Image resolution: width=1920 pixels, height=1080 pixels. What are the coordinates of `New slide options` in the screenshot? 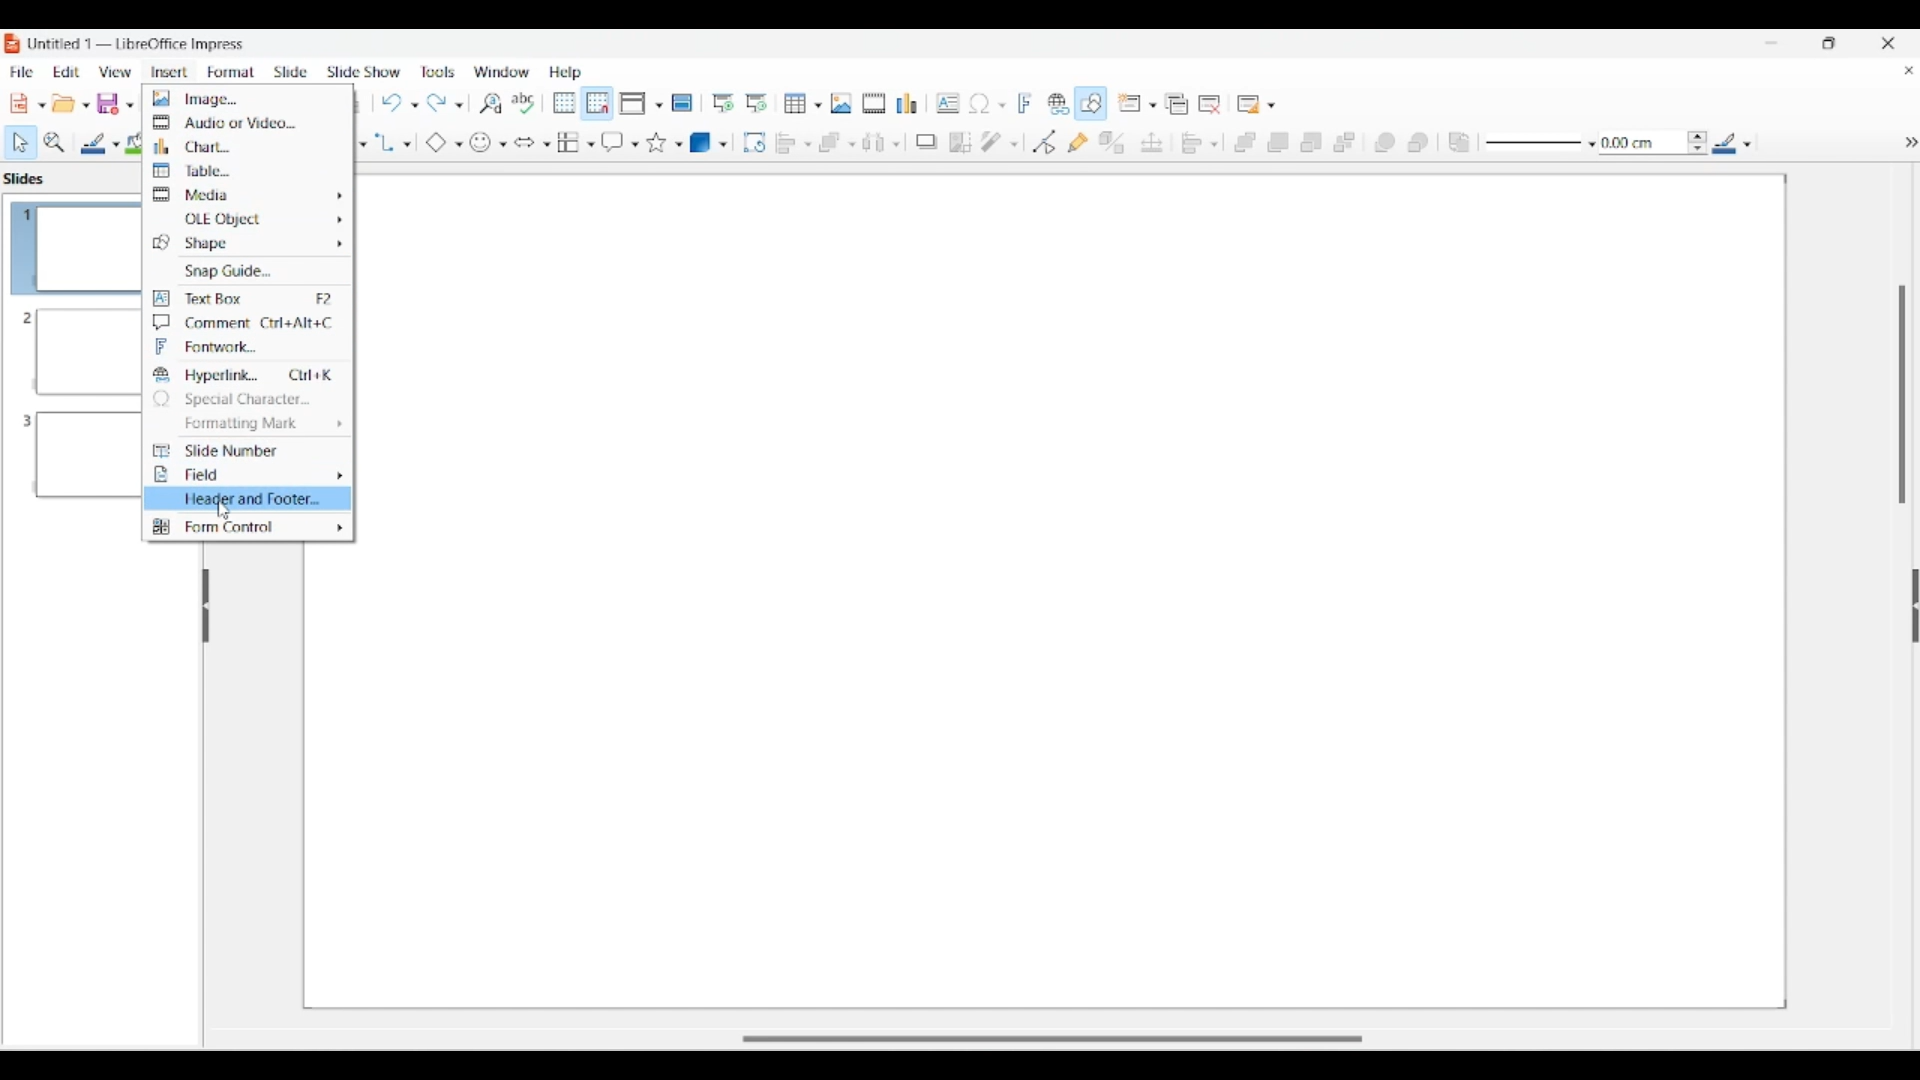 It's located at (1137, 103).